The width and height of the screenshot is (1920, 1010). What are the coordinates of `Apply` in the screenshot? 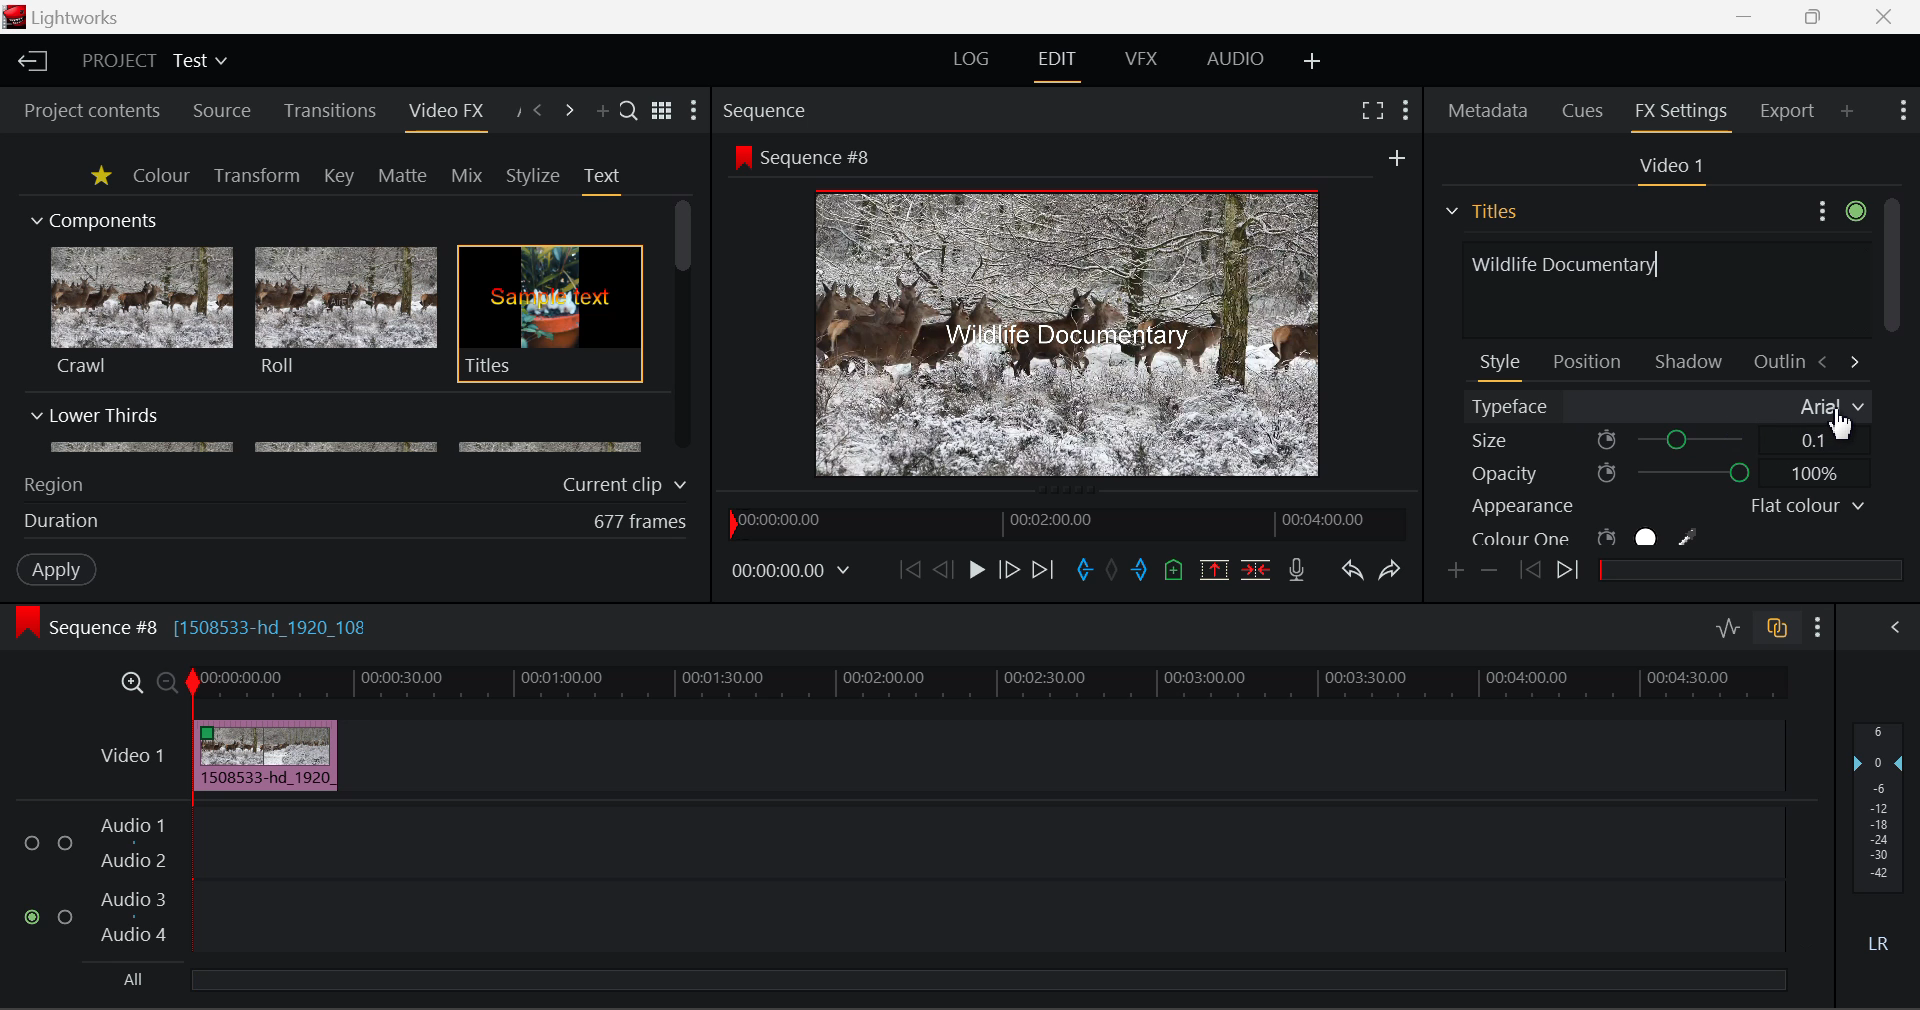 It's located at (59, 568).